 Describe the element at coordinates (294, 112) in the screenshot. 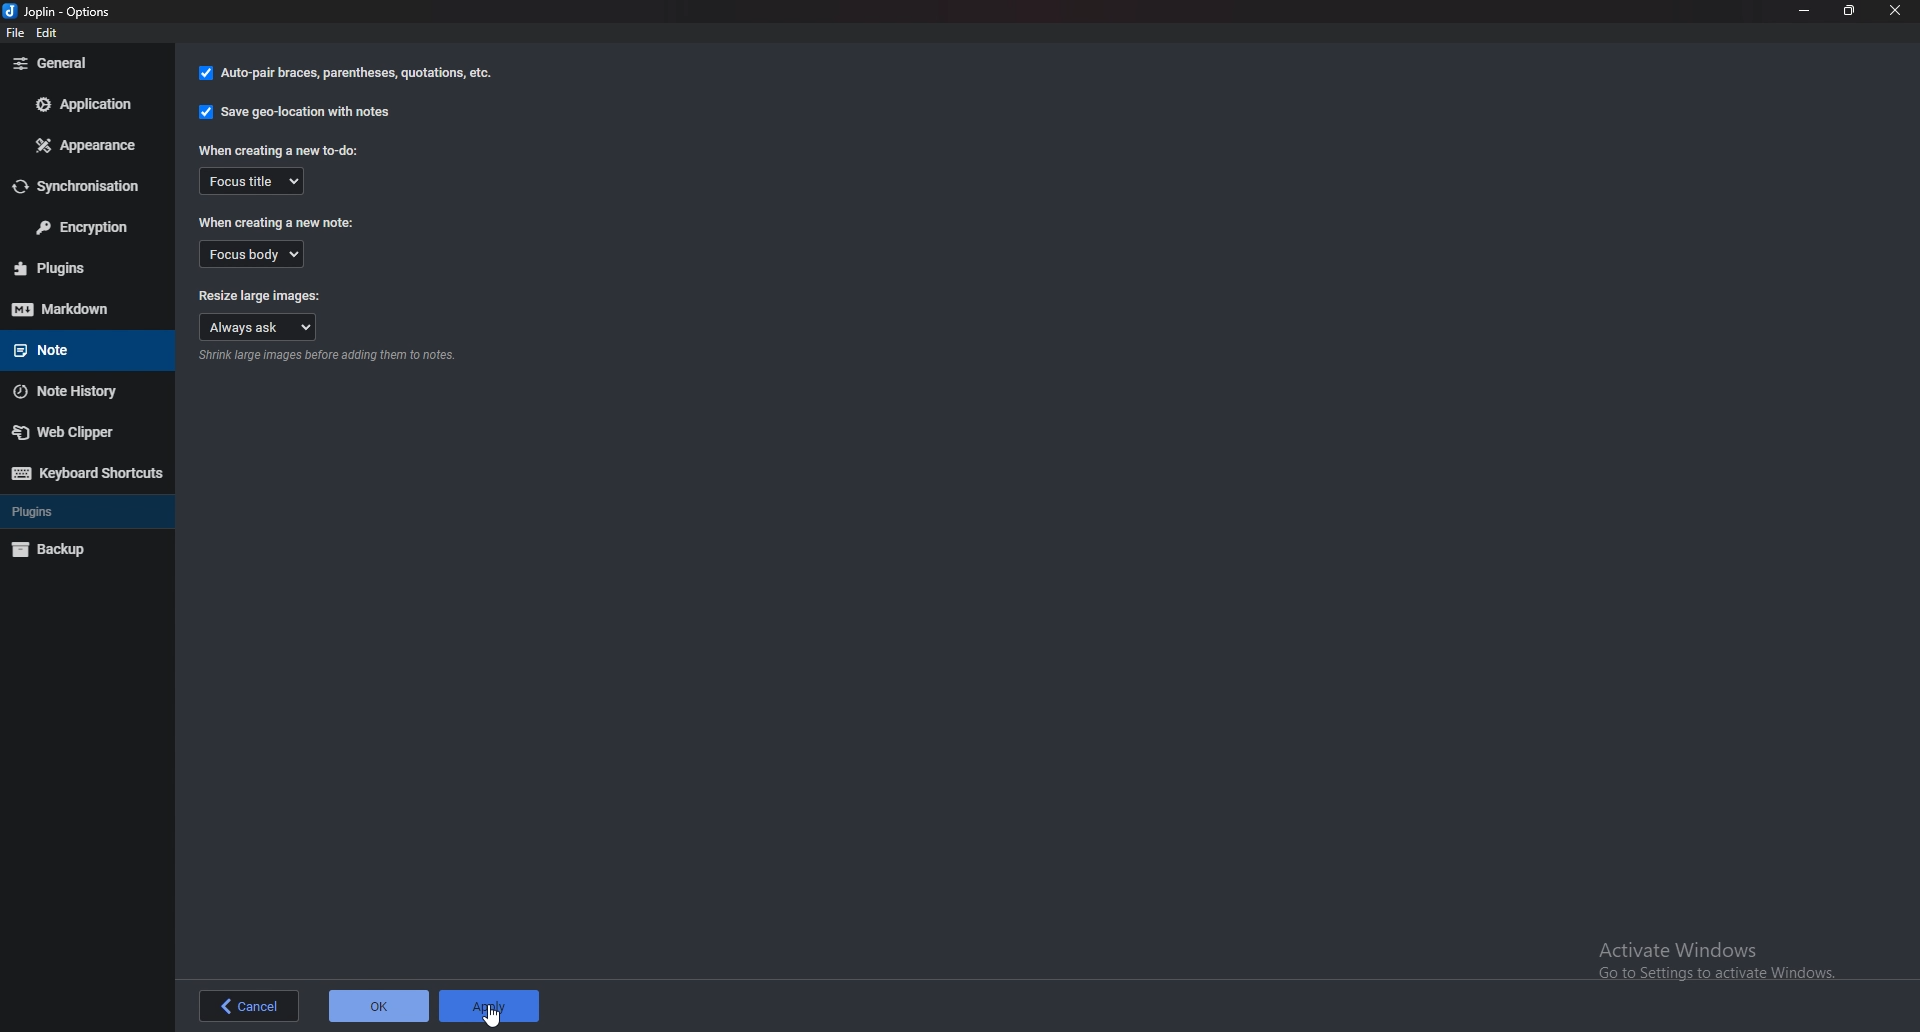

I see `Save geo location with notes` at that location.